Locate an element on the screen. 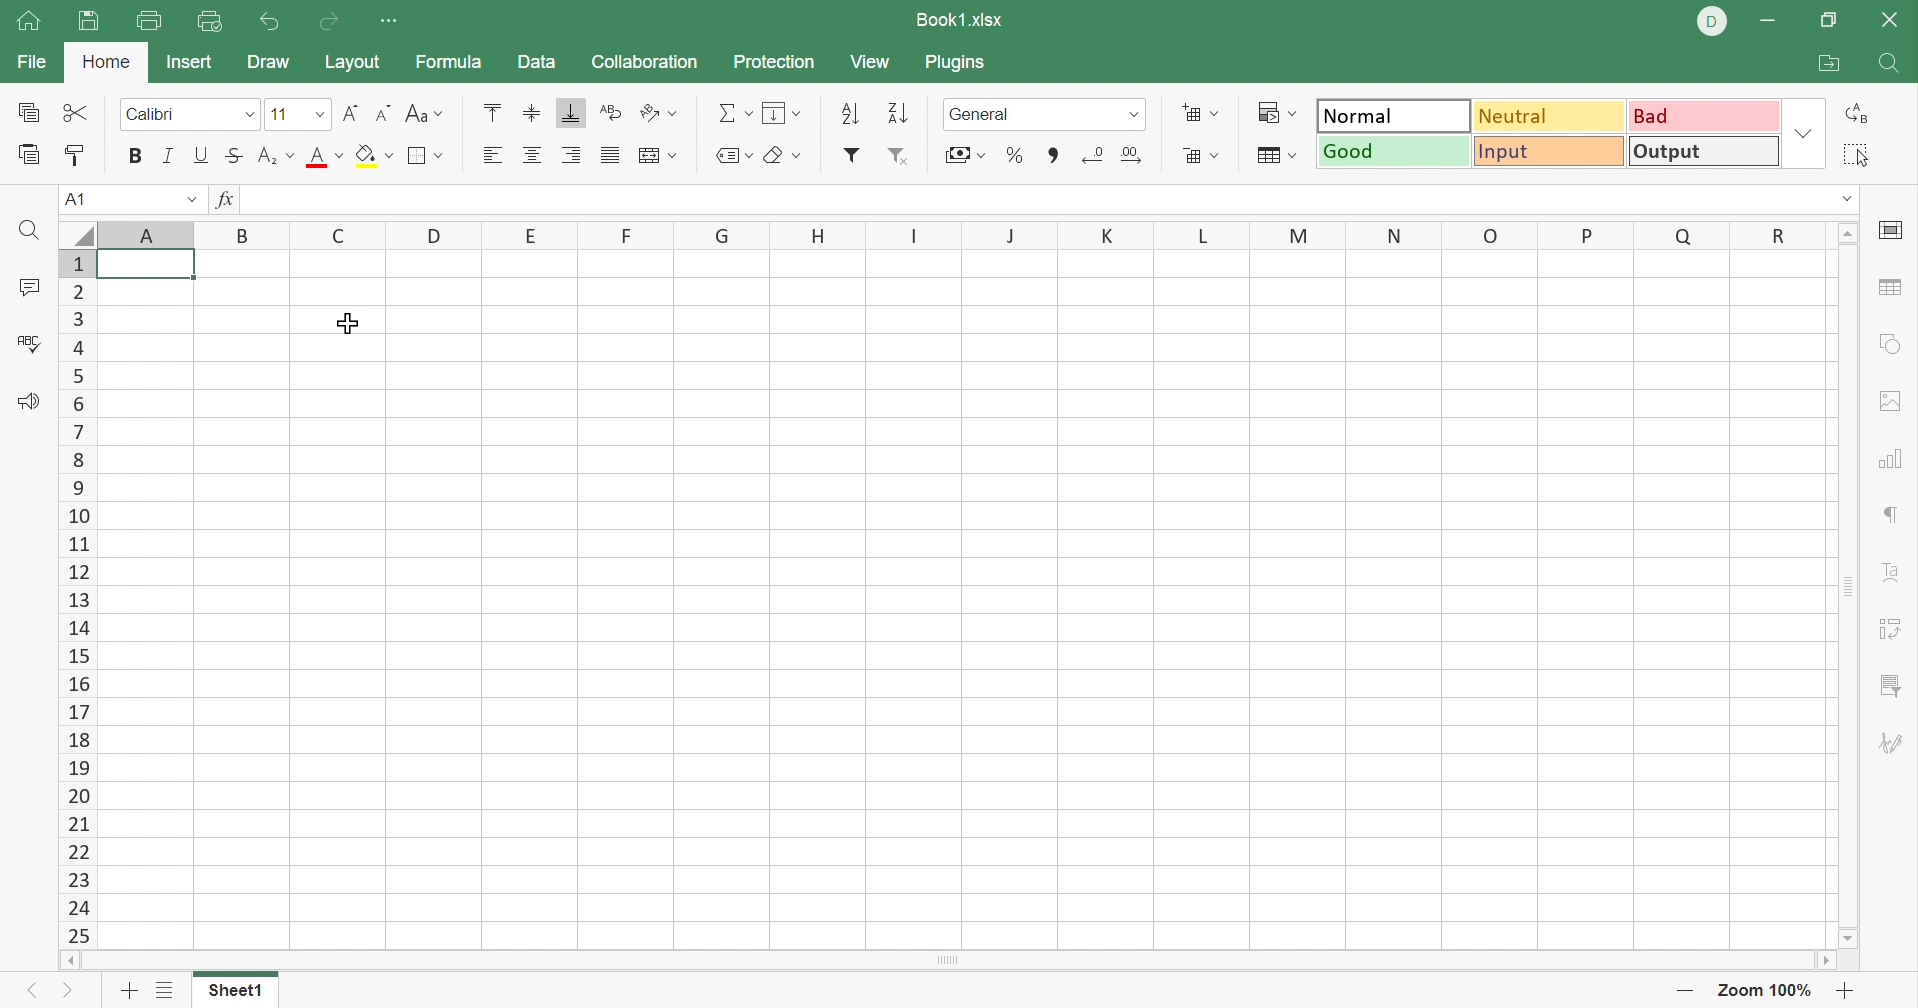 This screenshot has height=1008, width=1918. Normal is located at coordinates (1392, 114).